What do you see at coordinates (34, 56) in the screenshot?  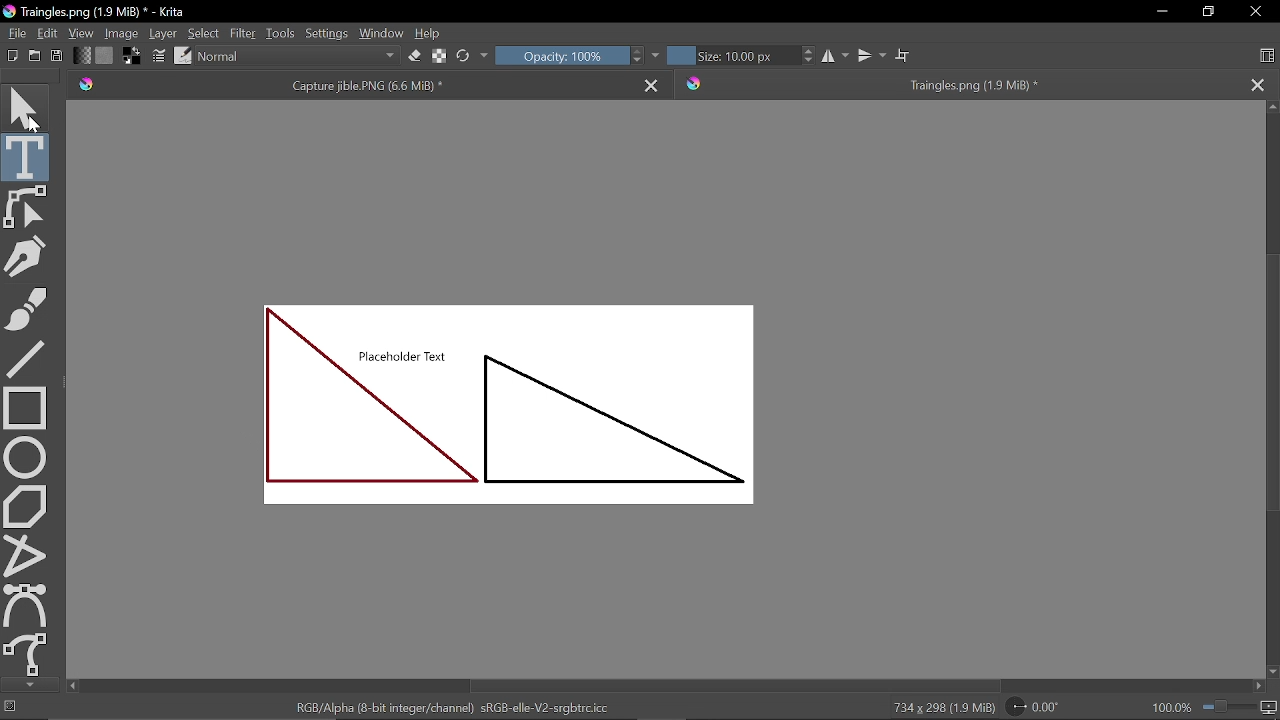 I see `Open document` at bounding box center [34, 56].